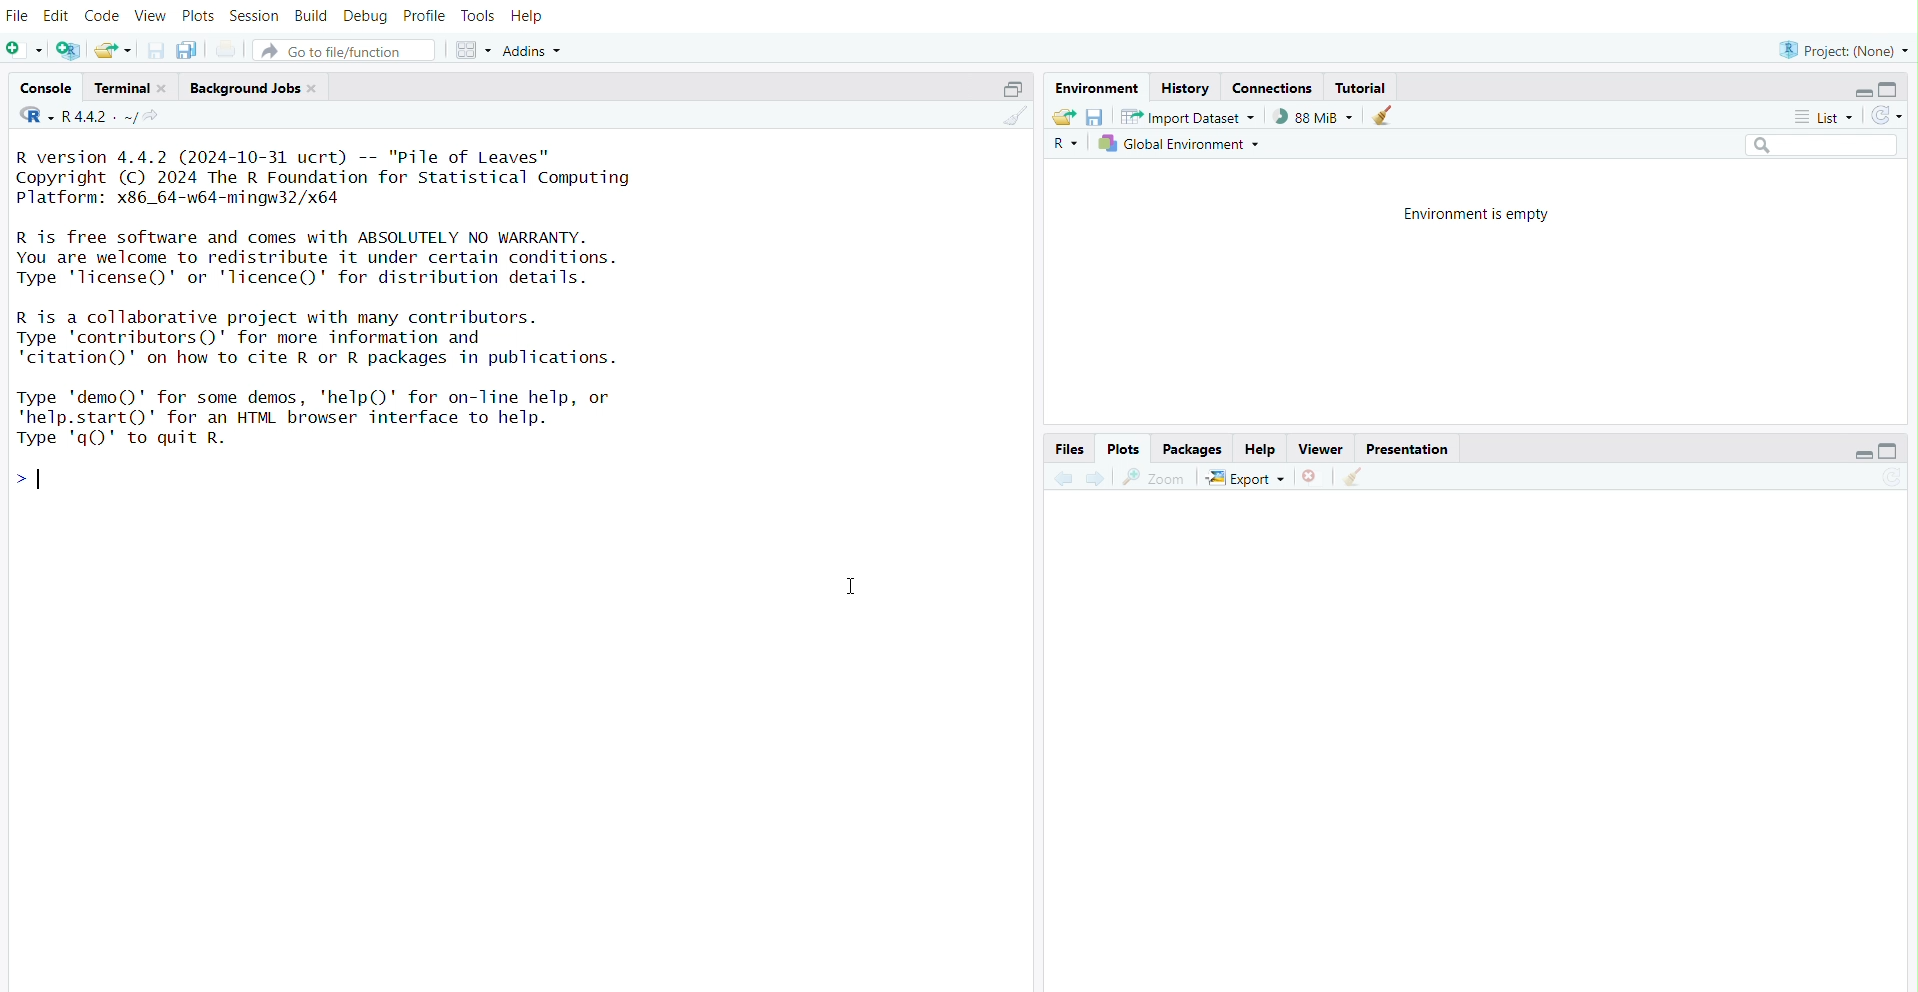 The height and width of the screenshot is (992, 1918). Describe the element at coordinates (245, 89) in the screenshot. I see `background jobs` at that location.